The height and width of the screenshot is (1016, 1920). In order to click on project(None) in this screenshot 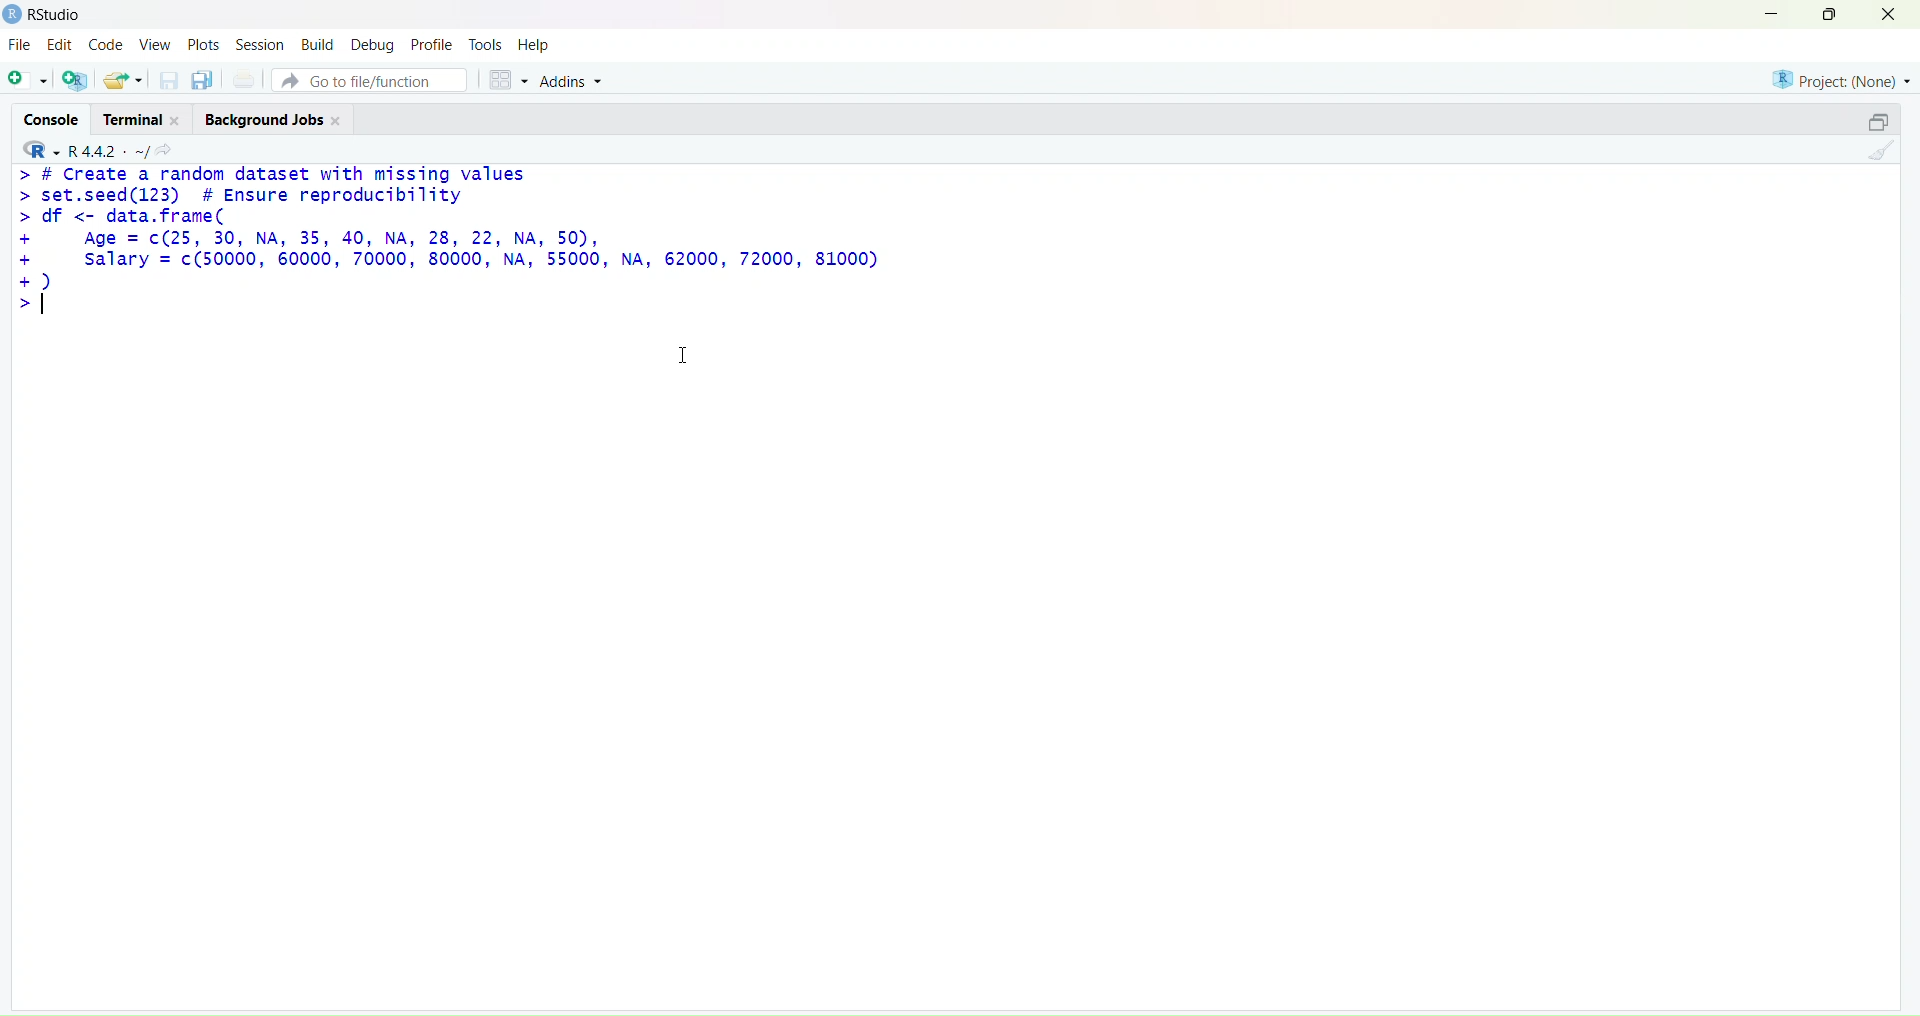, I will do `click(1840, 78)`.